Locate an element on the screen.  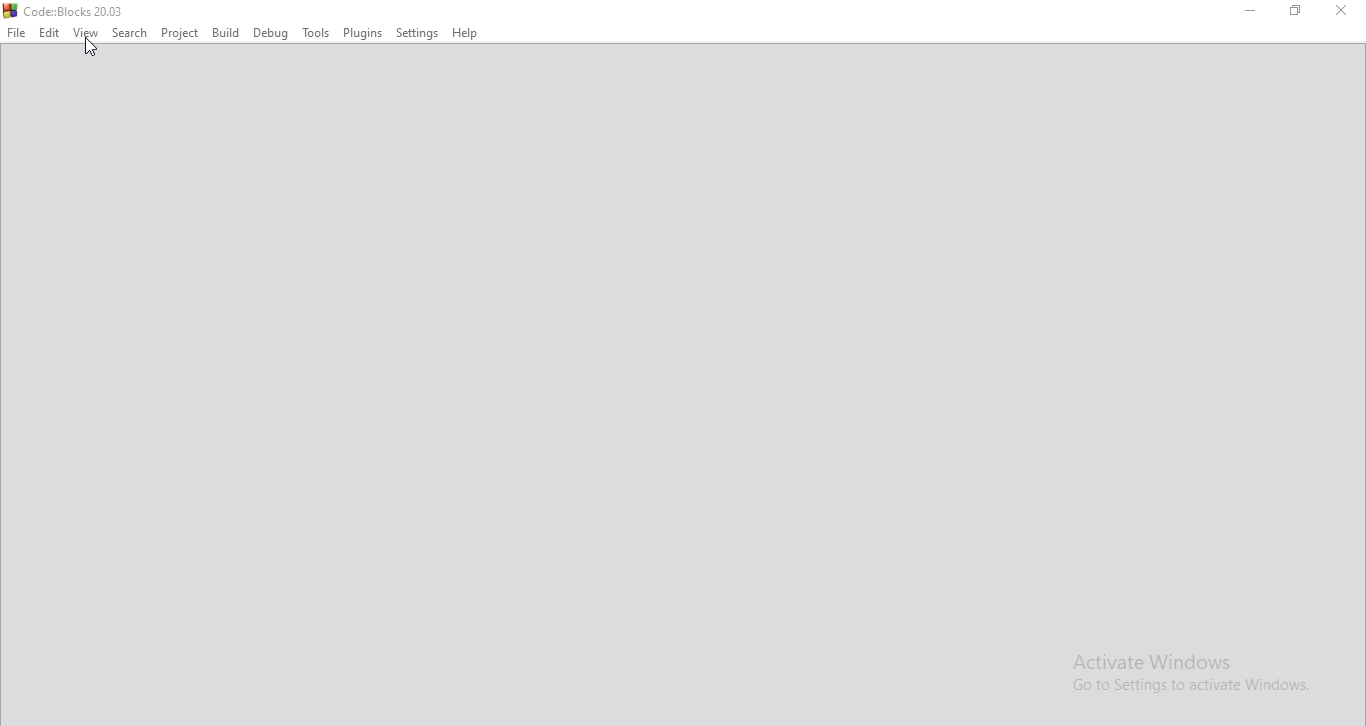
File is located at coordinates (17, 33).